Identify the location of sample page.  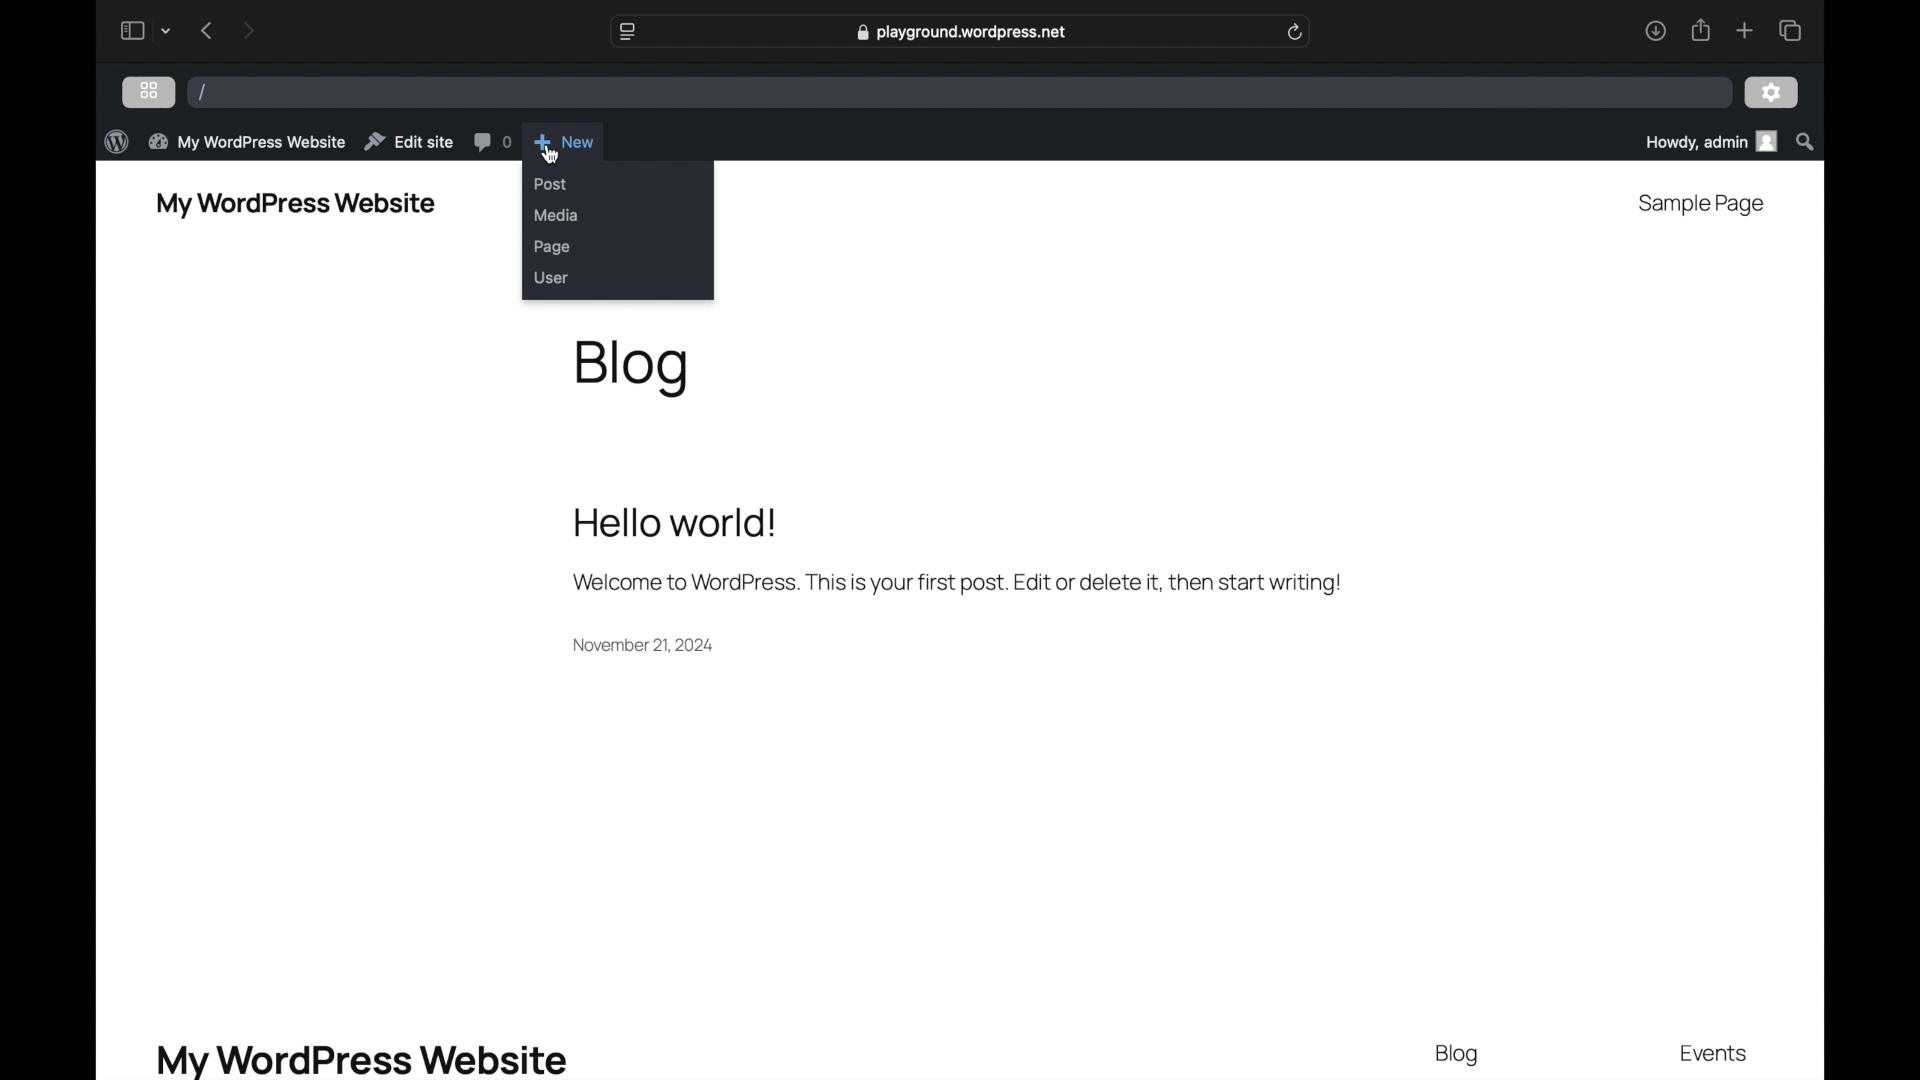
(1702, 205).